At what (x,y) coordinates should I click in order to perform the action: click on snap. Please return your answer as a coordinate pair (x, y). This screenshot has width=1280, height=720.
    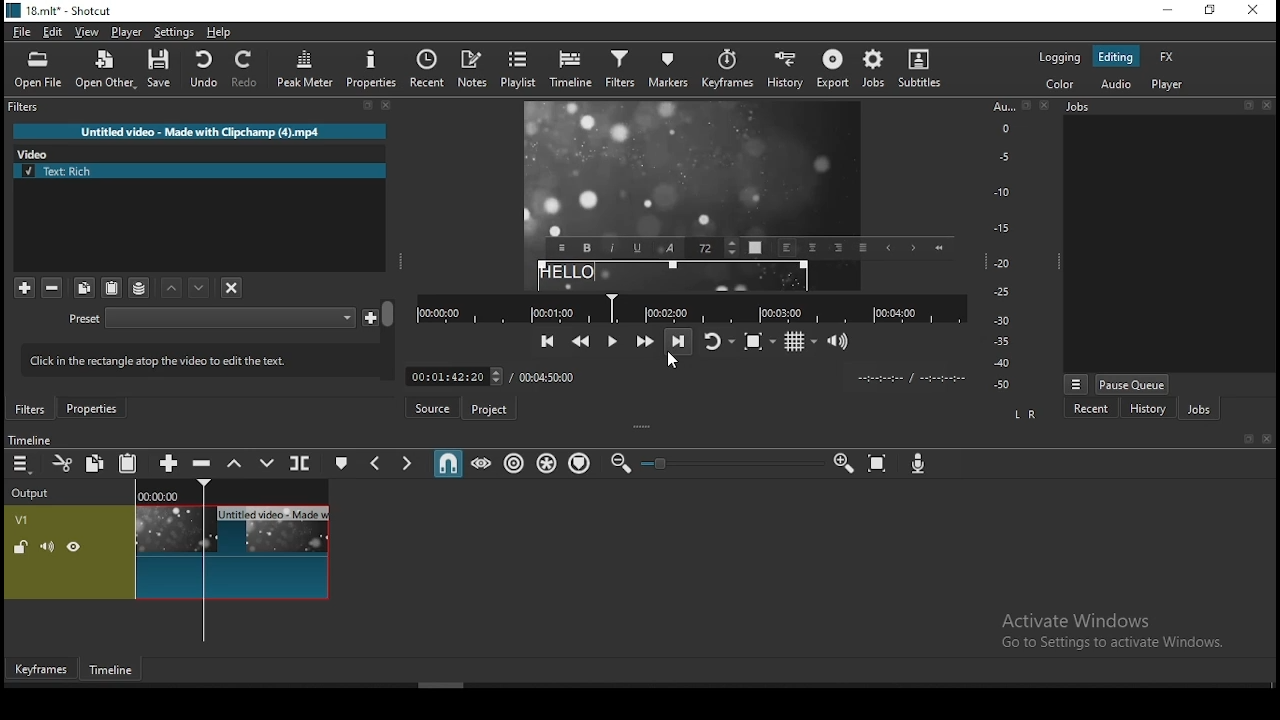
    Looking at the image, I should click on (447, 461).